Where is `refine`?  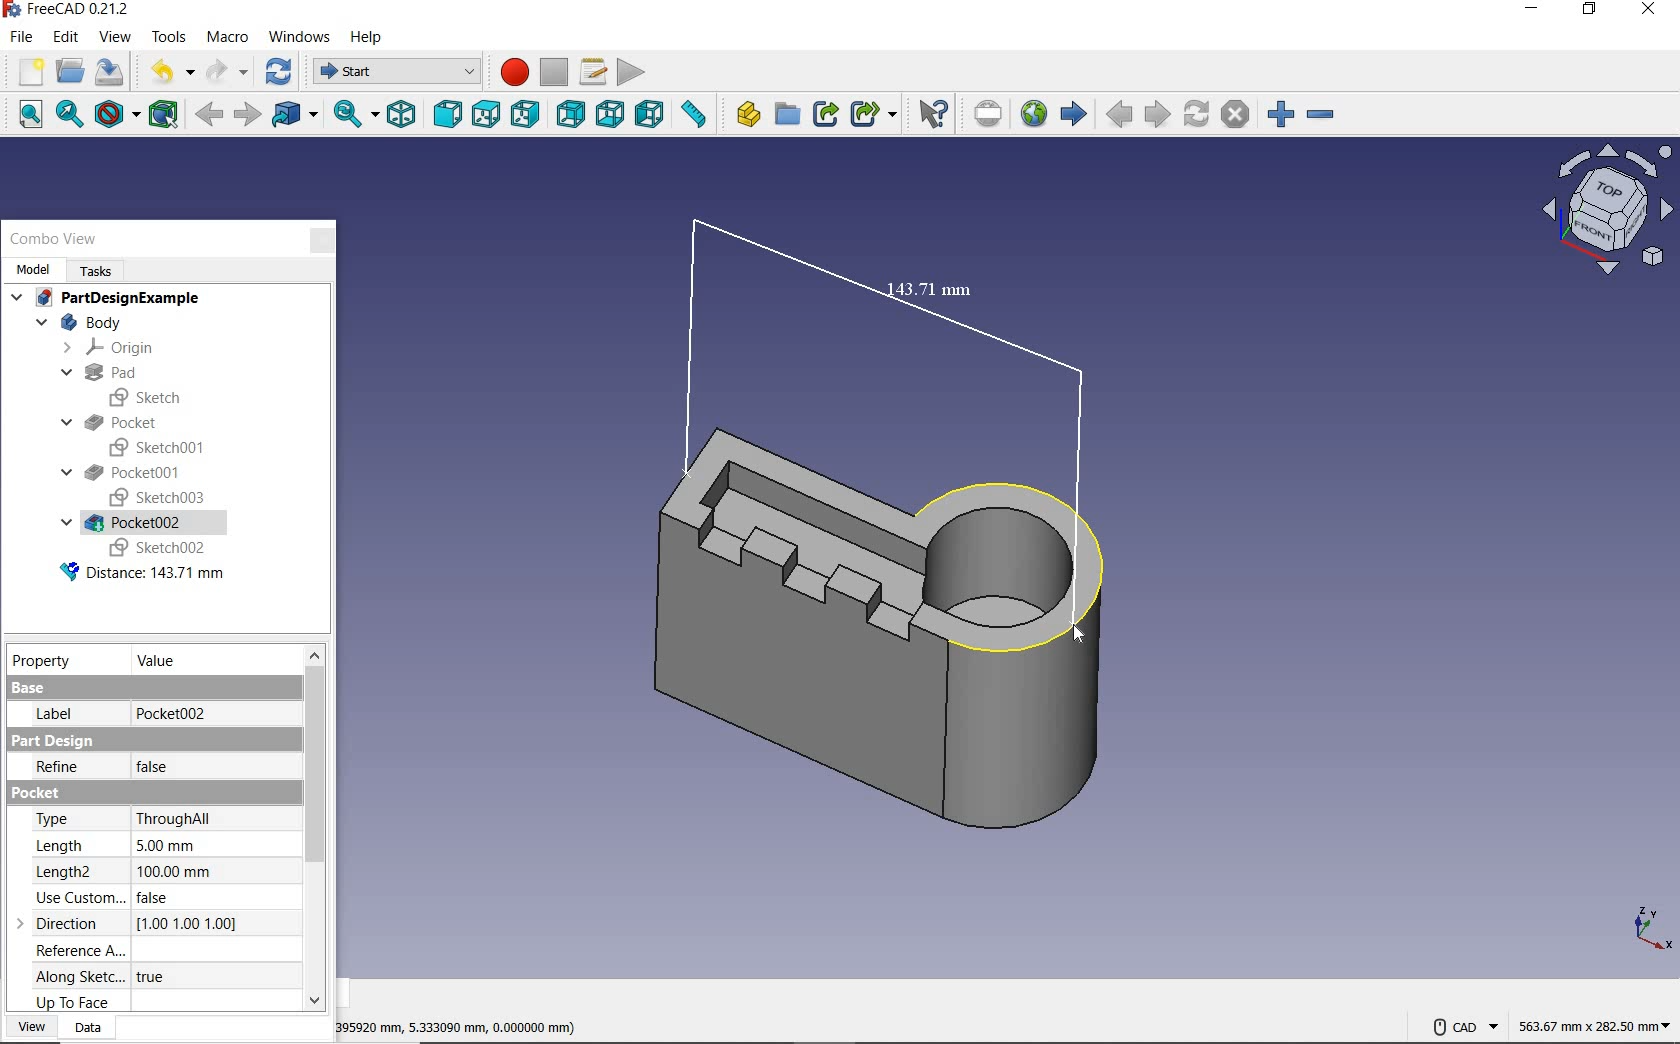
refine is located at coordinates (52, 766).